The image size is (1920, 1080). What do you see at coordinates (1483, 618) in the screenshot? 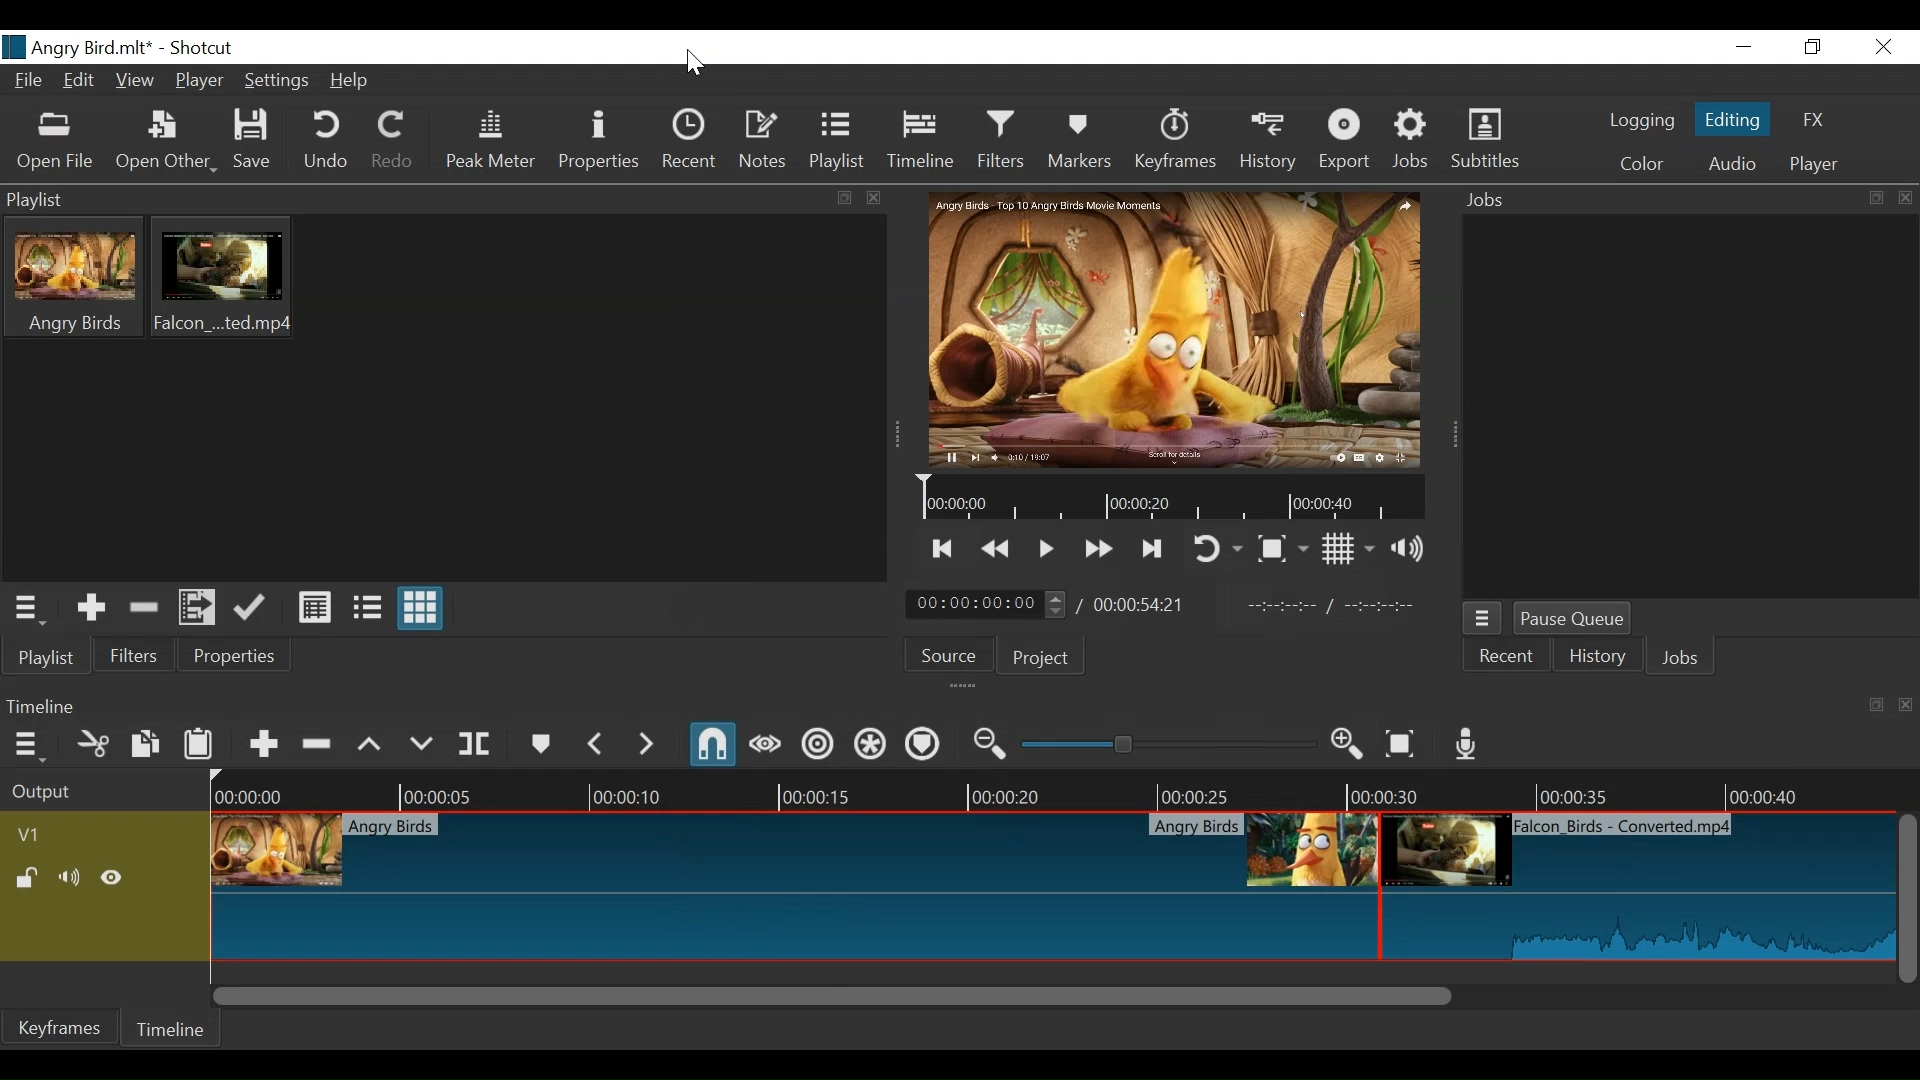
I see `Jobs Menu` at bounding box center [1483, 618].